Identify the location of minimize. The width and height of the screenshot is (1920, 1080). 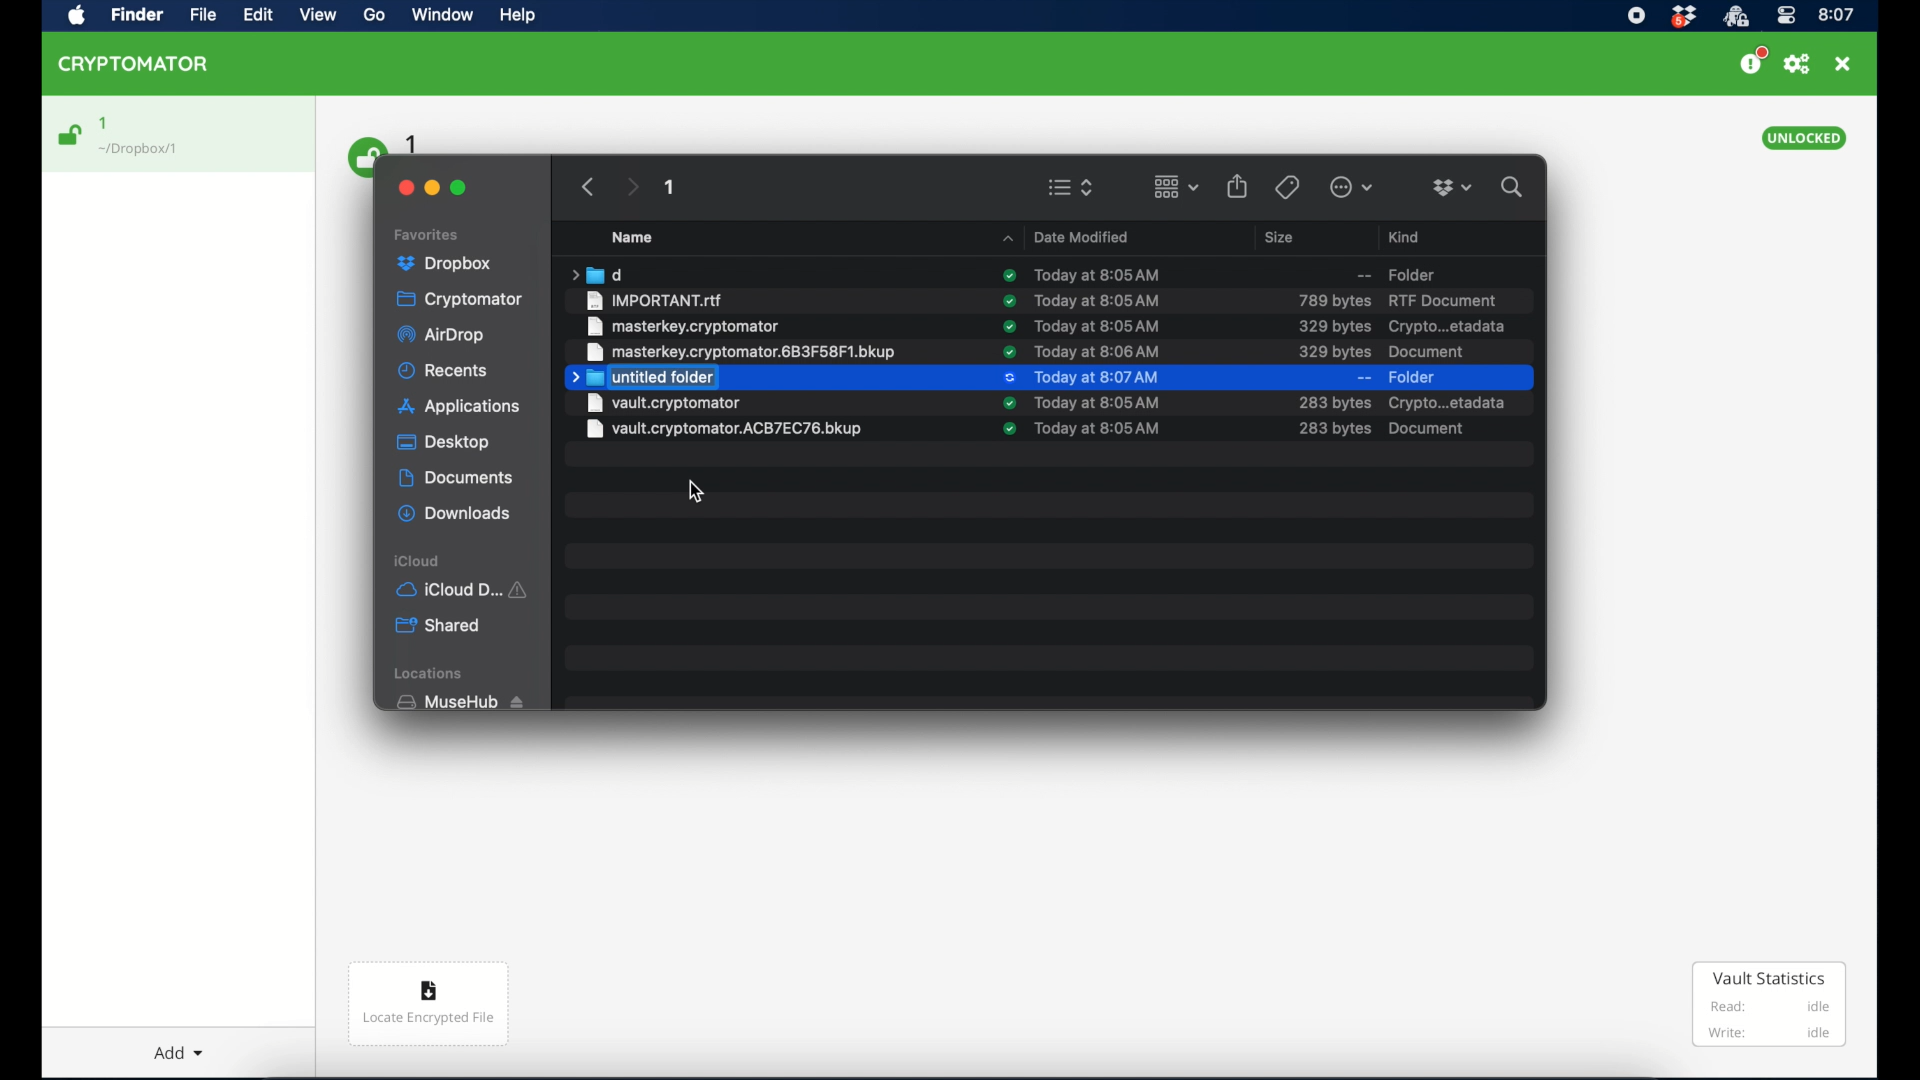
(434, 186).